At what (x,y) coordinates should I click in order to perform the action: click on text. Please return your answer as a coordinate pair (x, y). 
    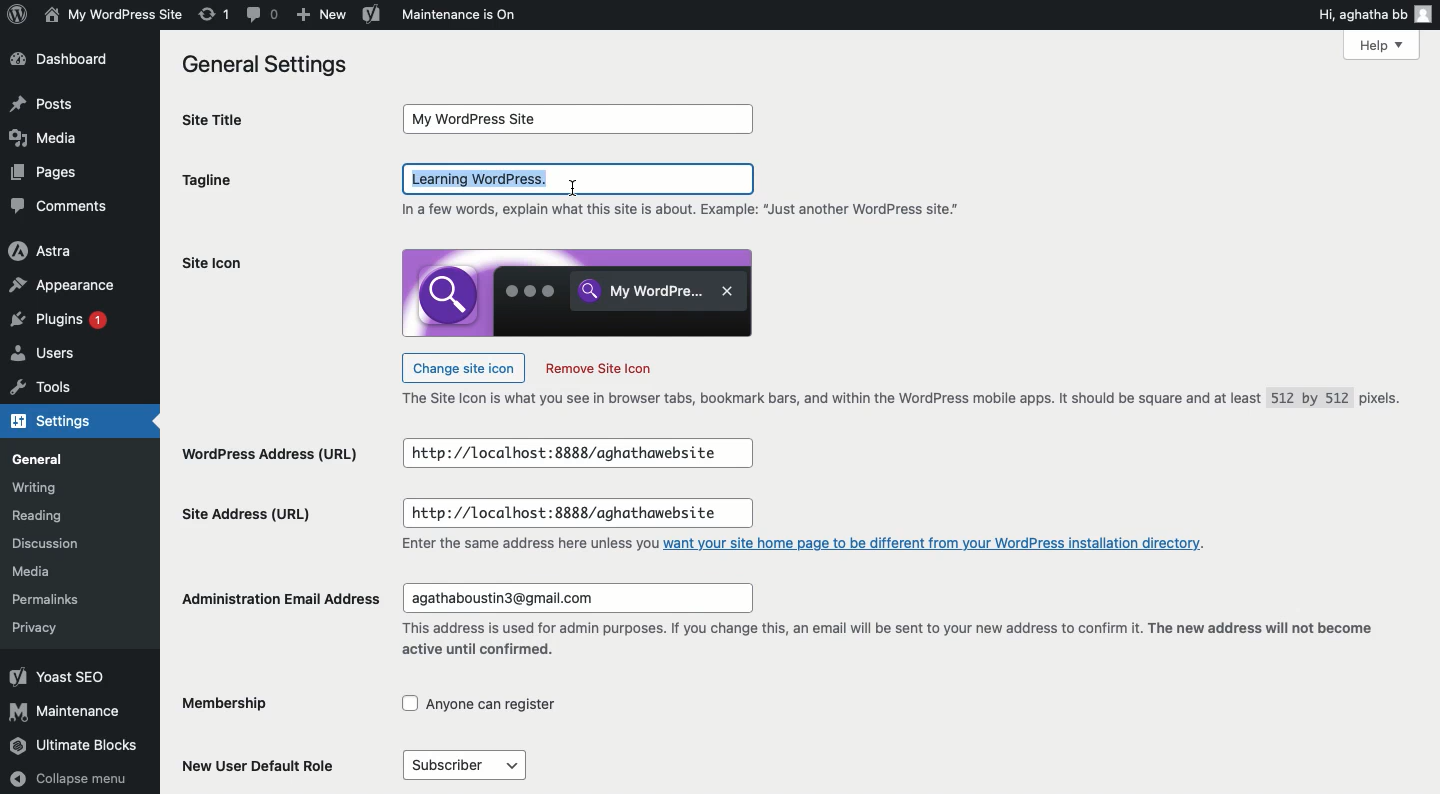
    Looking at the image, I should click on (884, 642).